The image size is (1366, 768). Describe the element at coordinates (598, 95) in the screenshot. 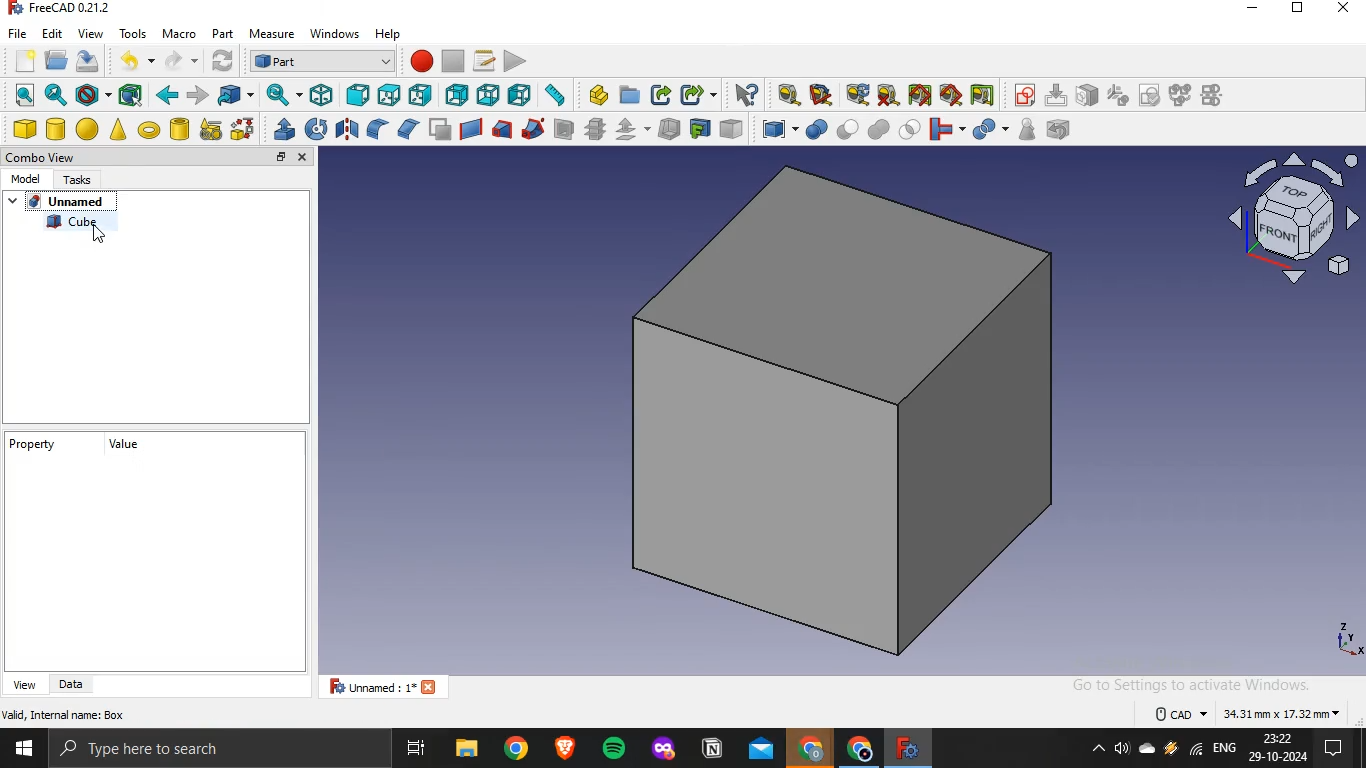

I see `create part` at that location.